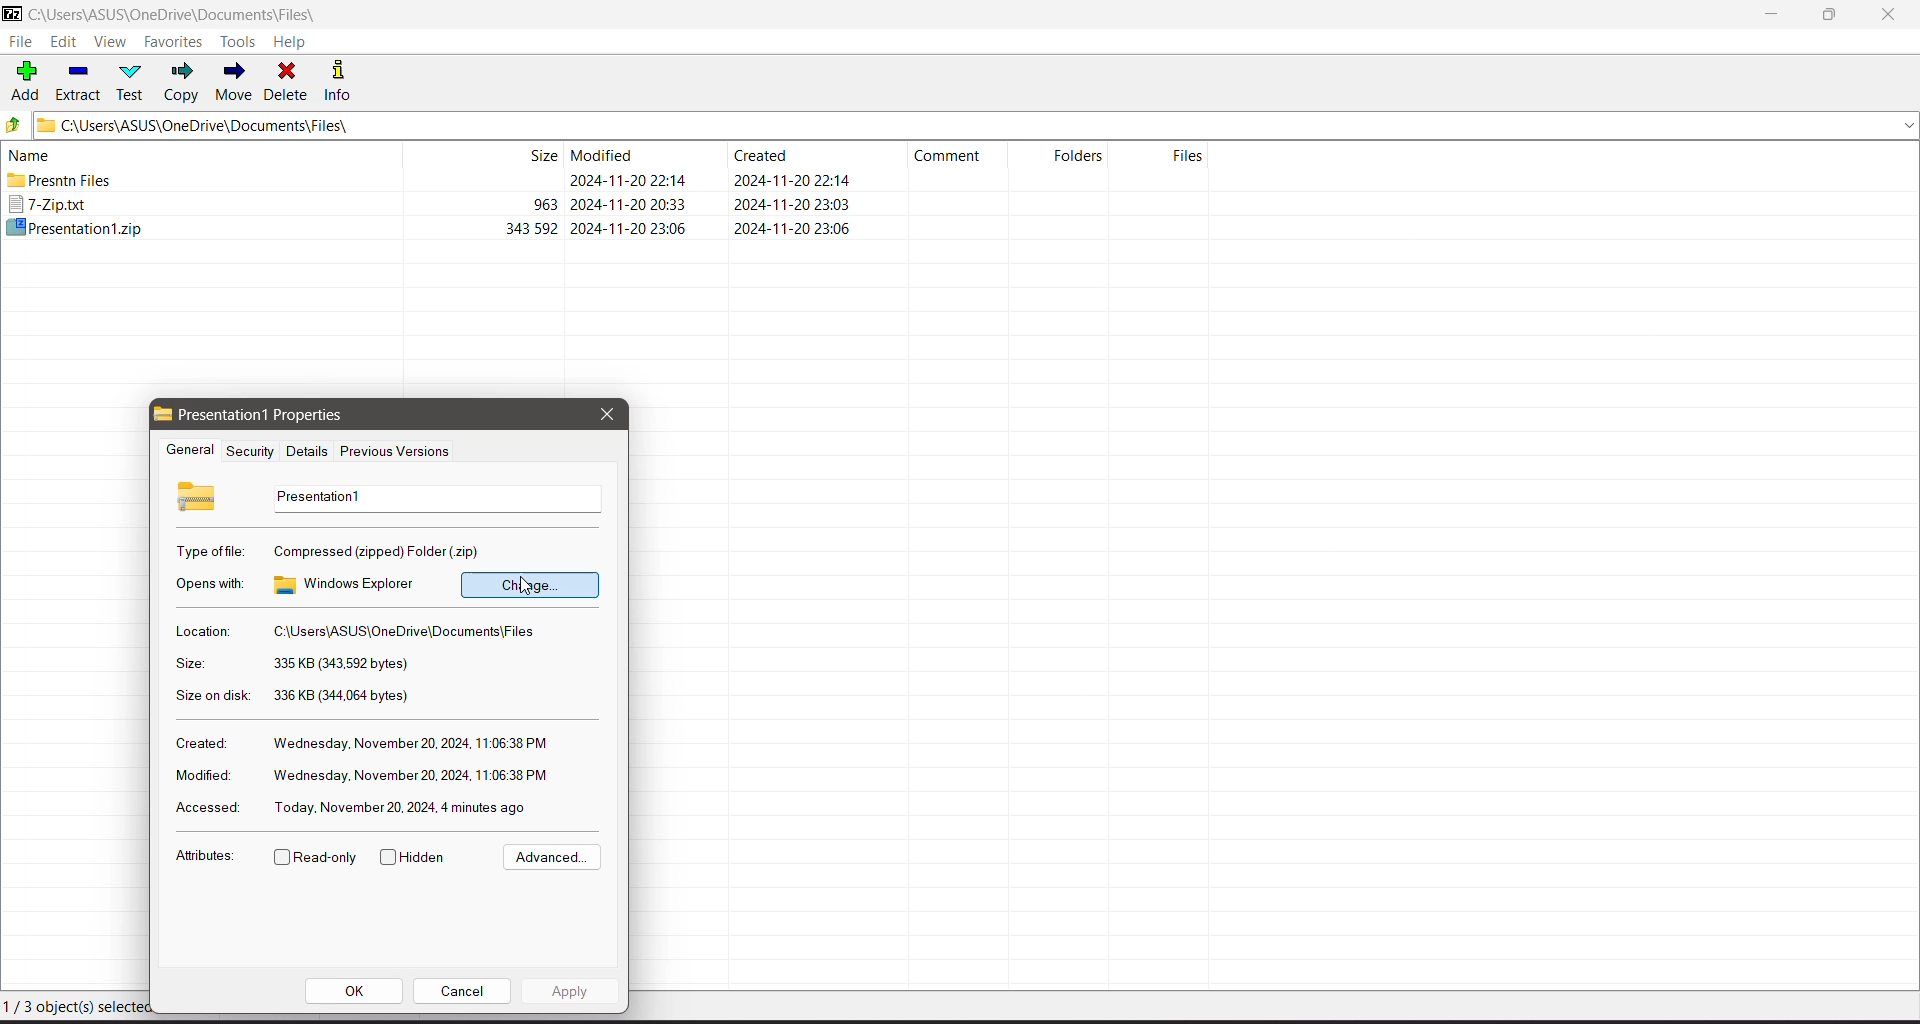  Describe the element at coordinates (20, 42) in the screenshot. I see `File` at that location.